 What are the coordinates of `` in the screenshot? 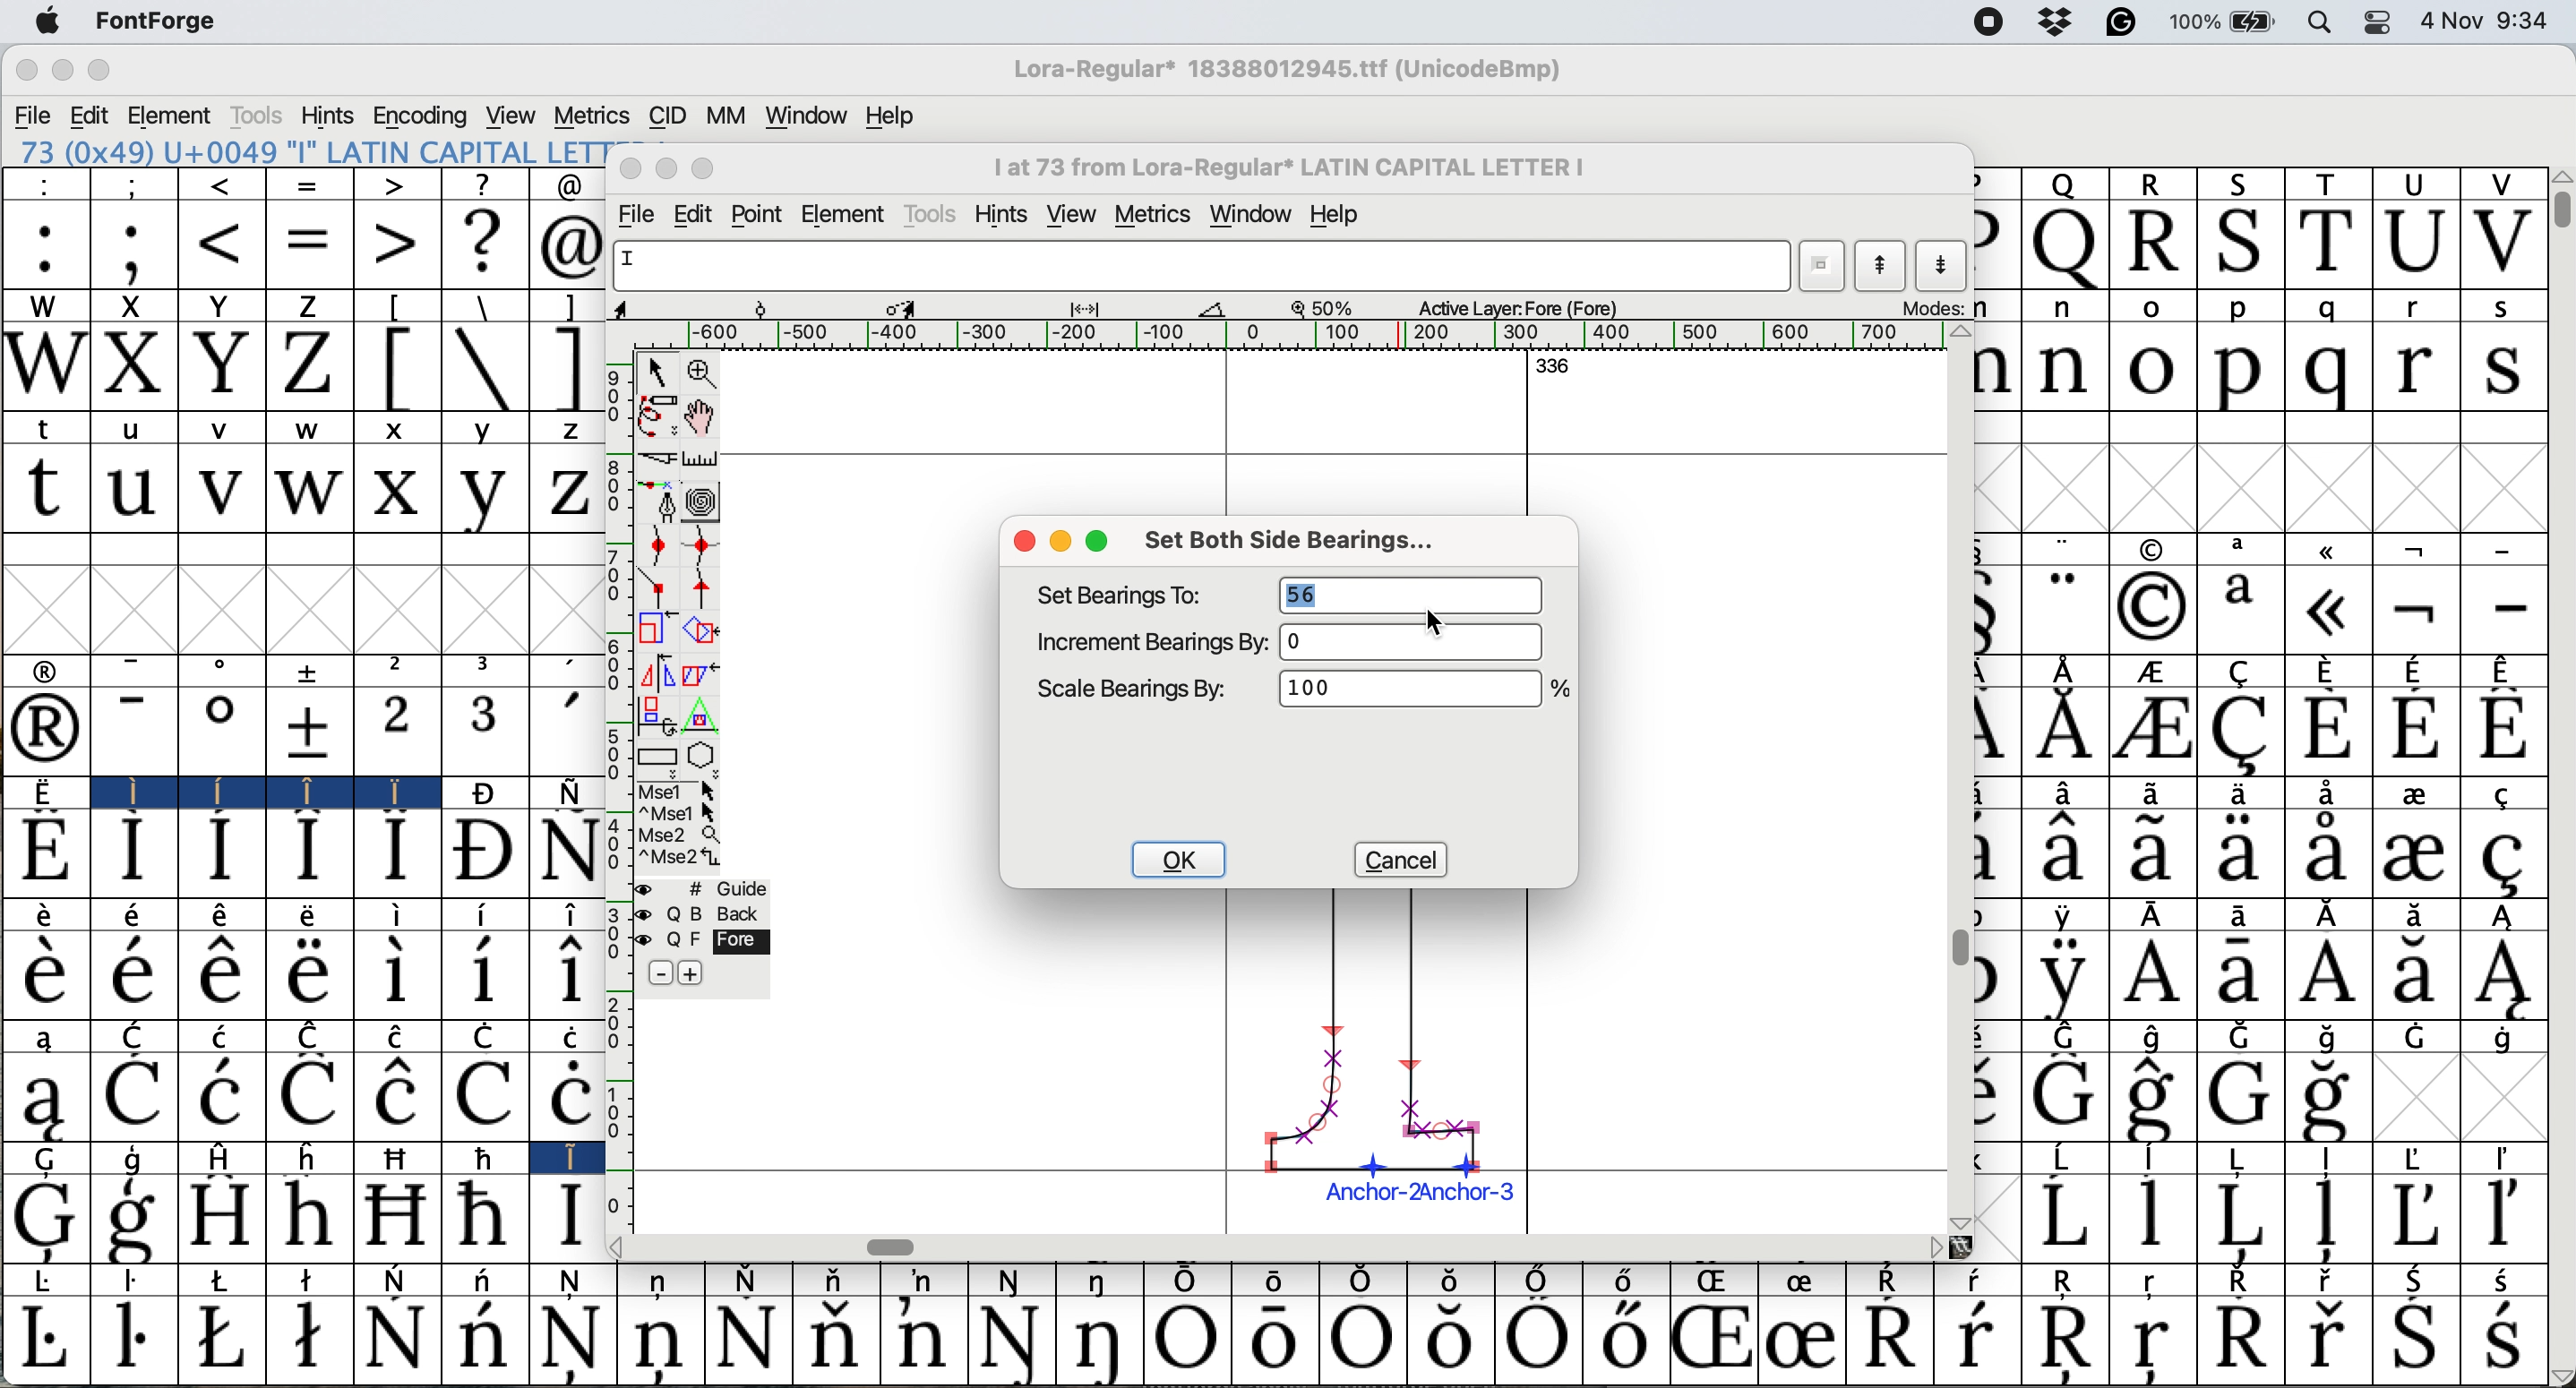 It's located at (646, 910).